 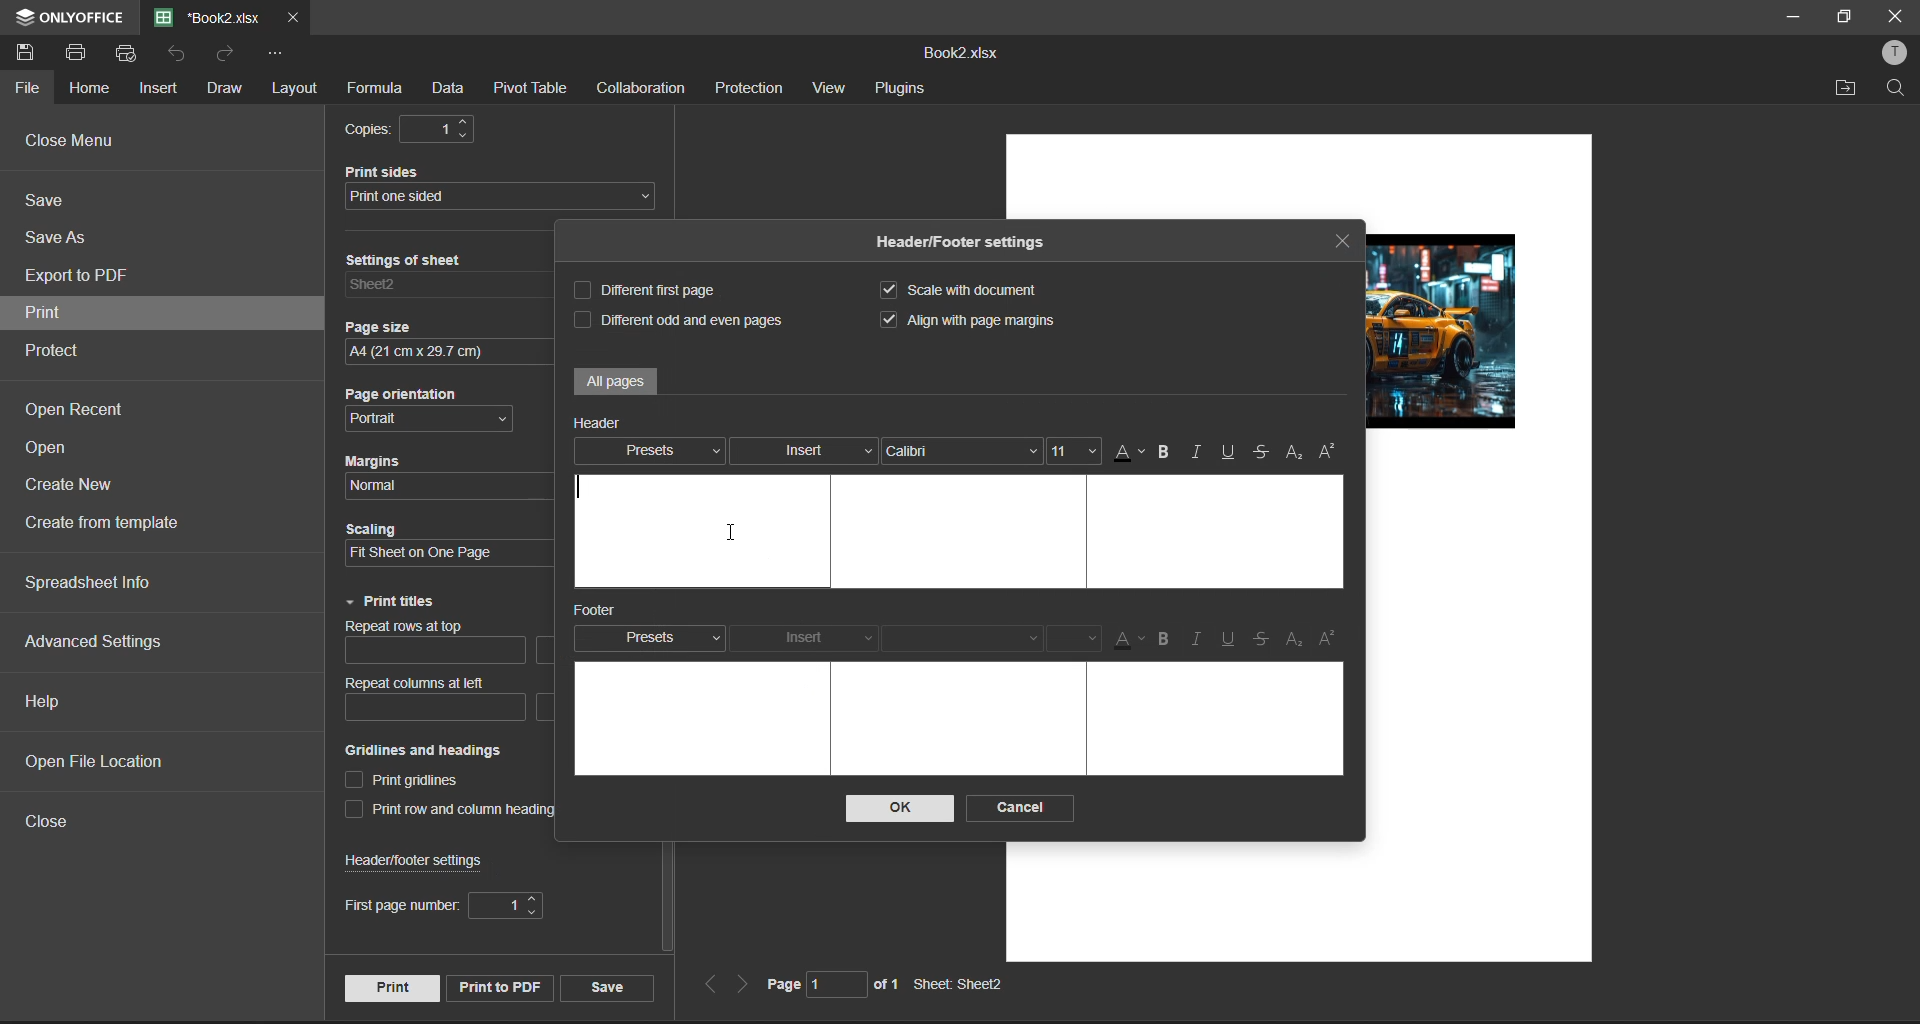 What do you see at coordinates (426, 701) in the screenshot?
I see `repeat columns at left` at bounding box center [426, 701].